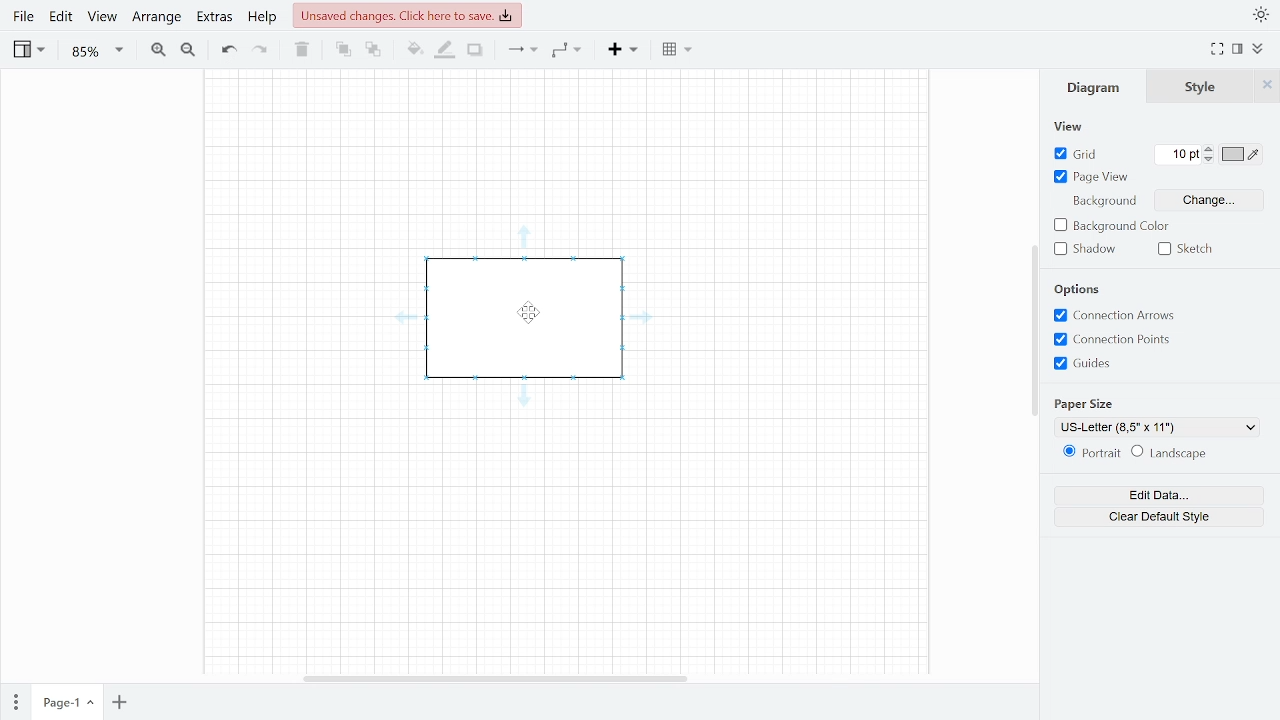 The image size is (1280, 720). What do you see at coordinates (1158, 426) in the screenshot?
I see `Paper size (US-Letter(8.5 * 11)` at bounding box center [1158, 426].